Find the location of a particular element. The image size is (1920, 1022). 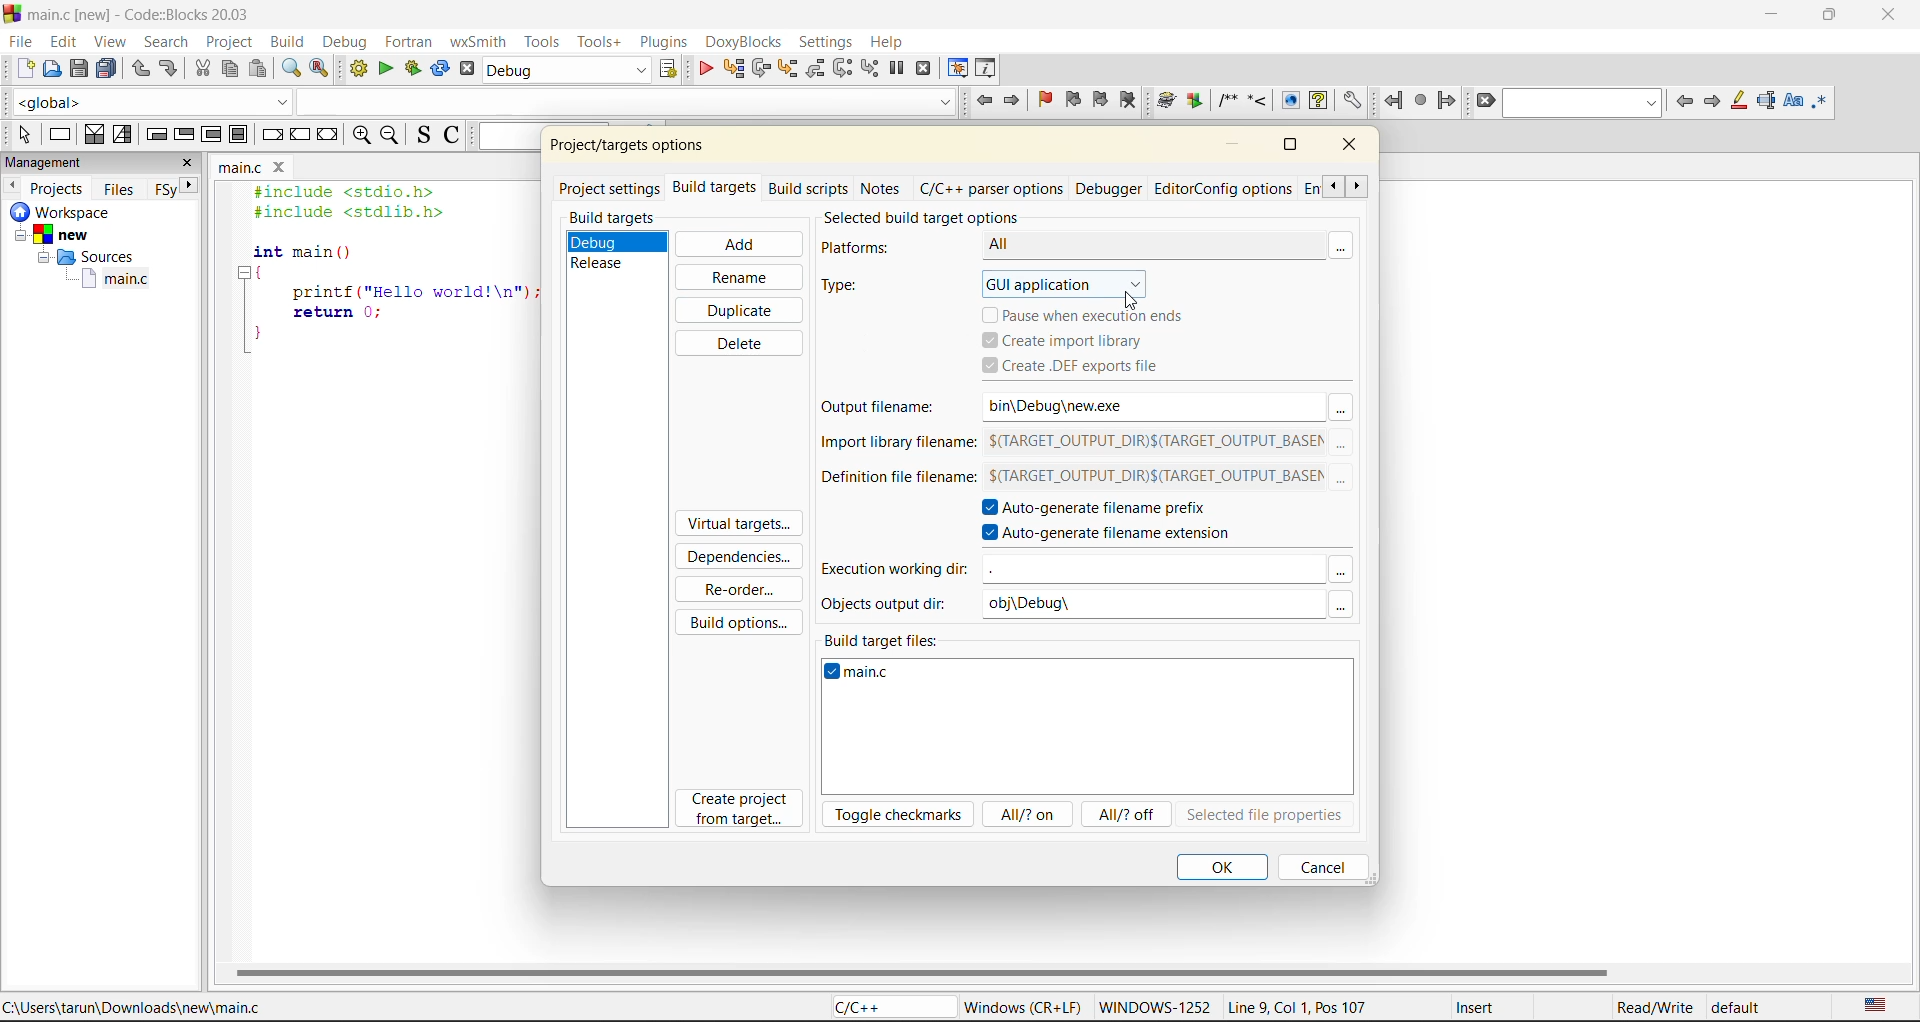

toggle comments is located at coordinates (451, 137).